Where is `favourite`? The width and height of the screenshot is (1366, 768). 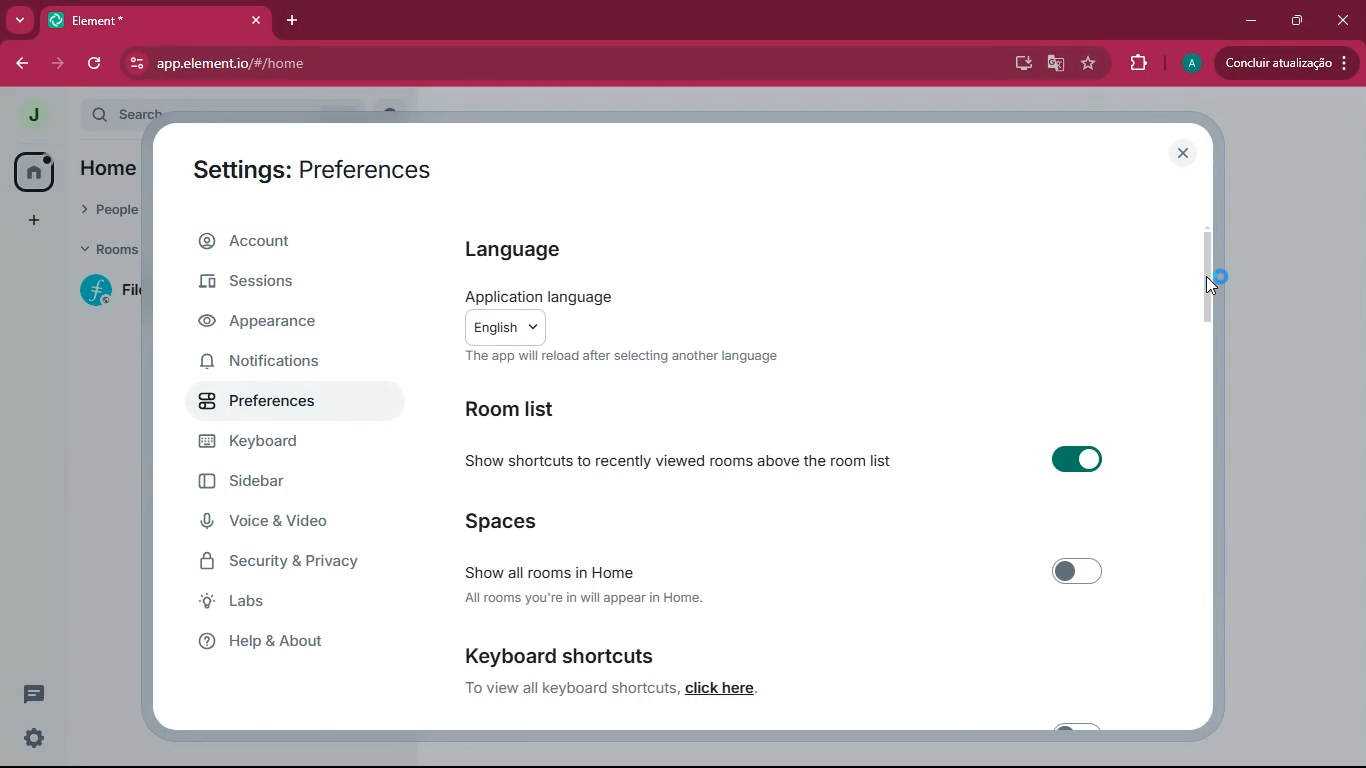
favourite is located at coordinates (1087, 64).